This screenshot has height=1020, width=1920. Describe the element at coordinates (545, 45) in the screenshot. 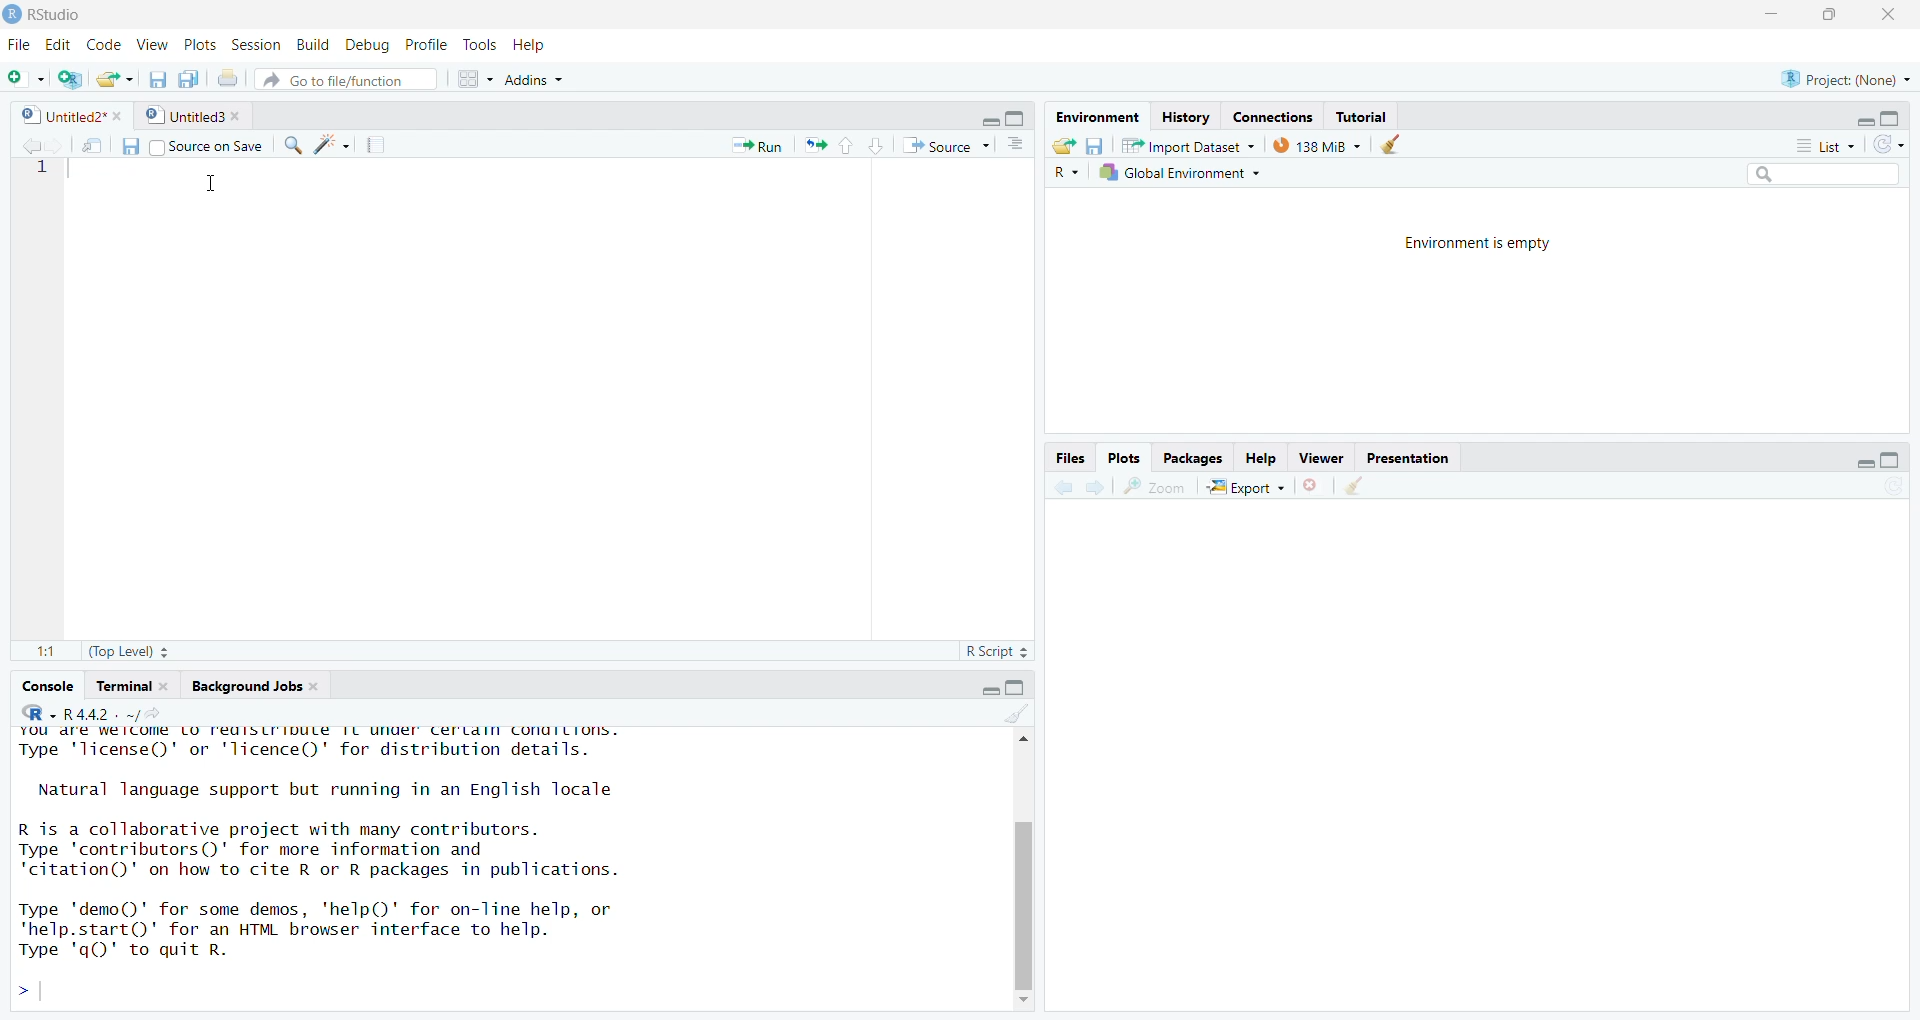

I see `Help` at that location.